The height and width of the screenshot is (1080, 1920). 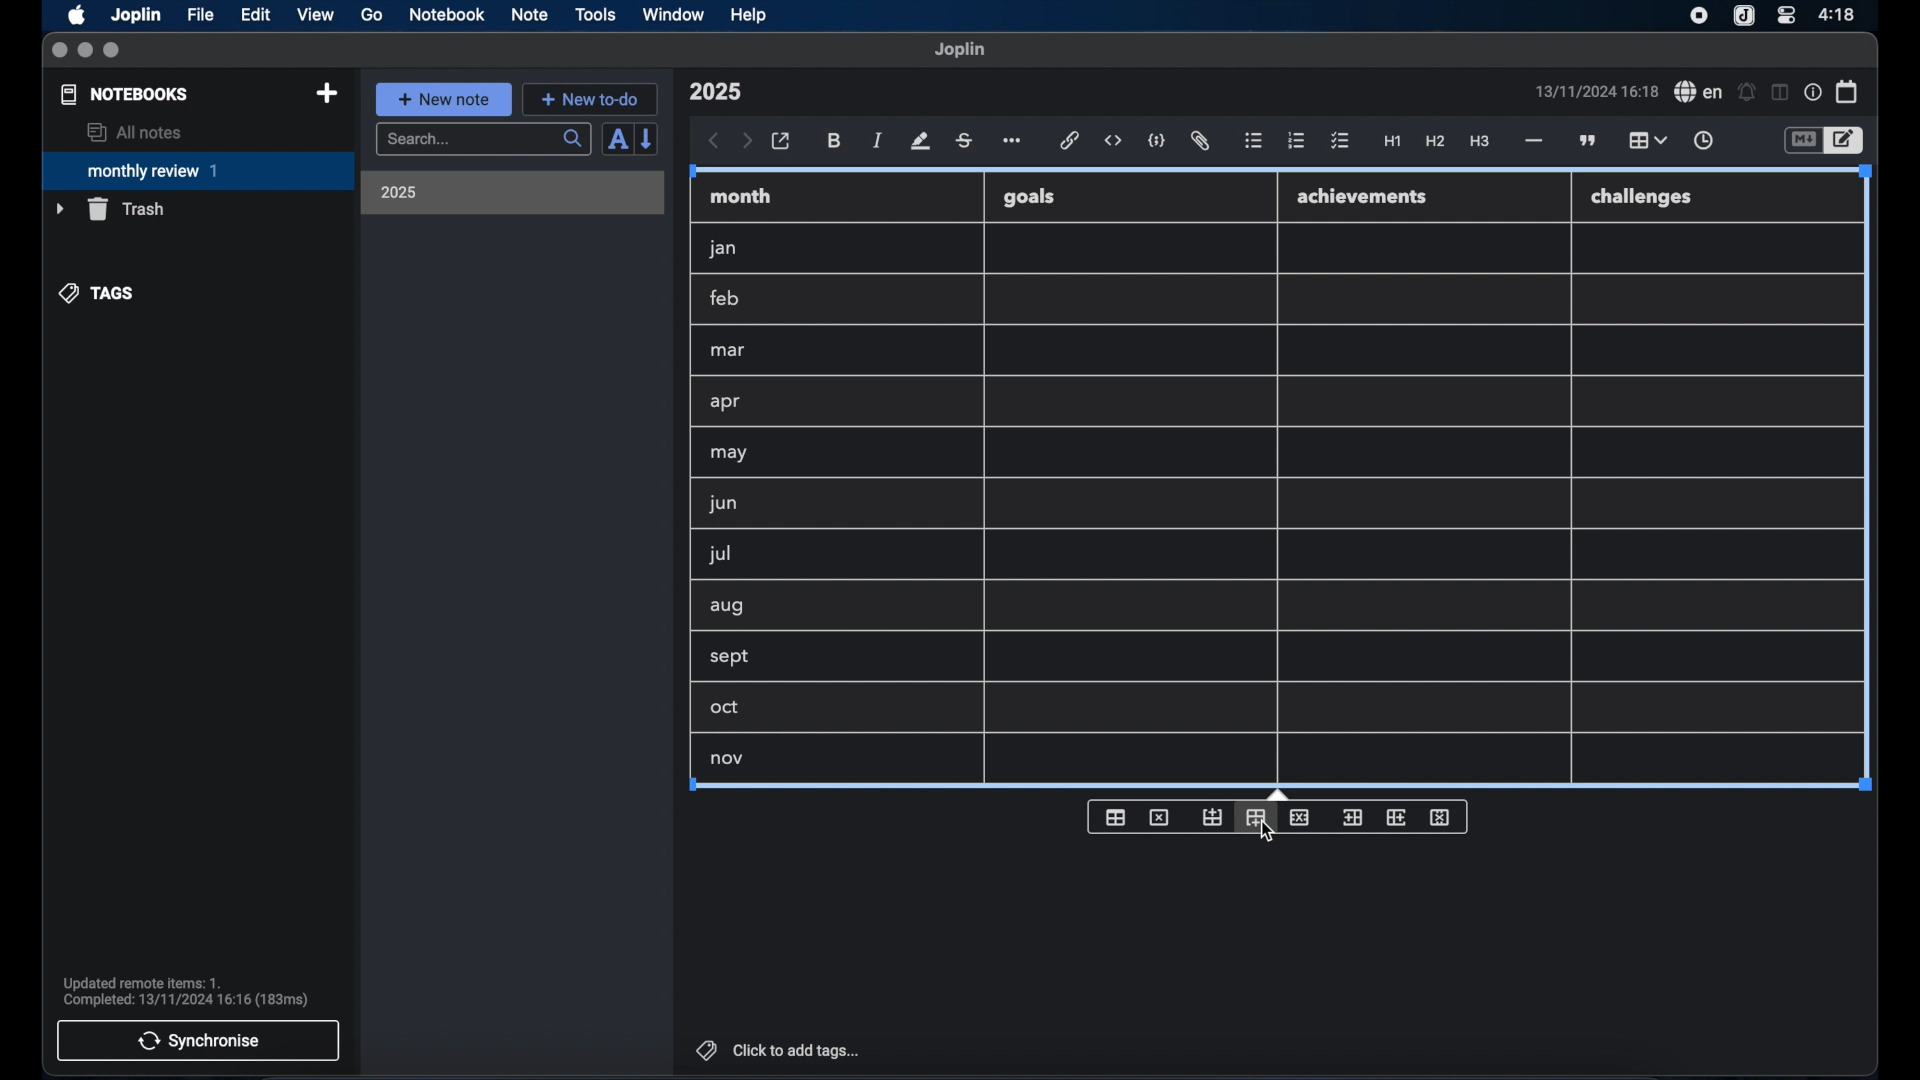 What do you see at coordinates (727, 608) in the screenshot?
I see `aug` at bounding box center [727, 608].